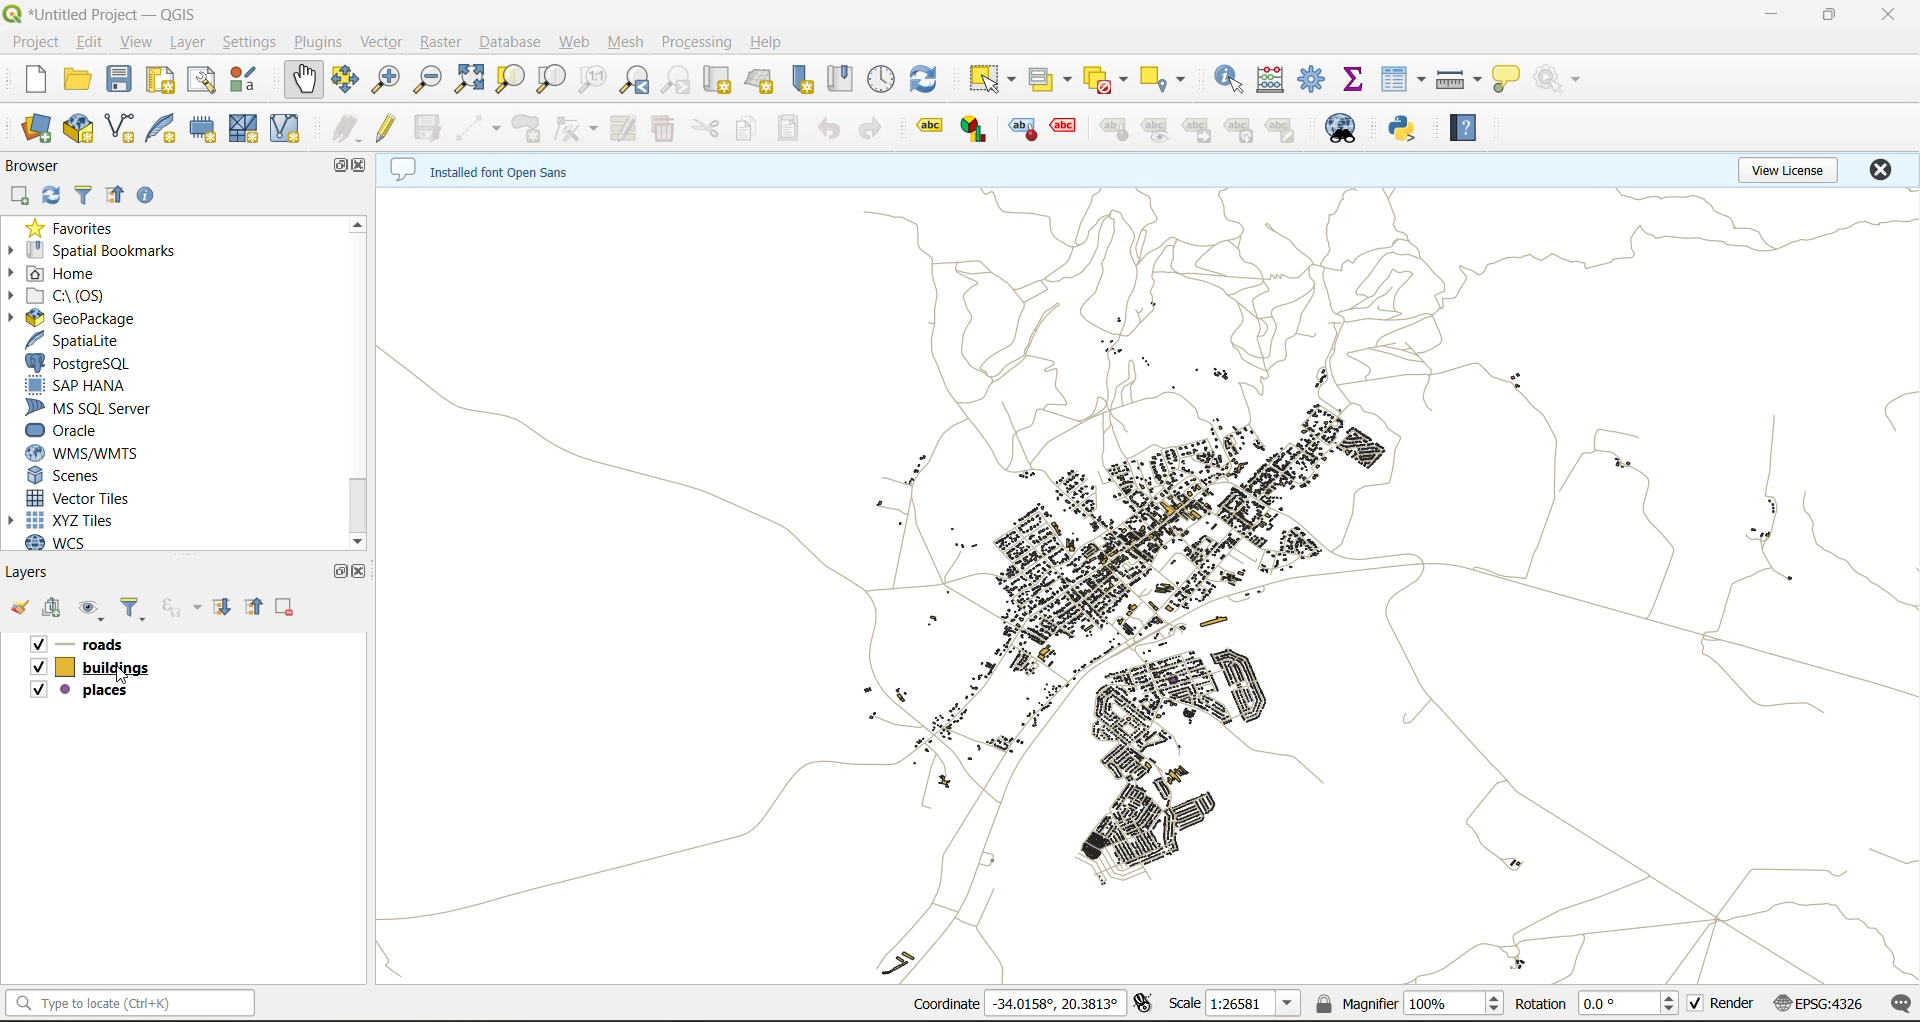 This screenshot has width=1920, height=1022. I want to click on help, so click(773, 40).